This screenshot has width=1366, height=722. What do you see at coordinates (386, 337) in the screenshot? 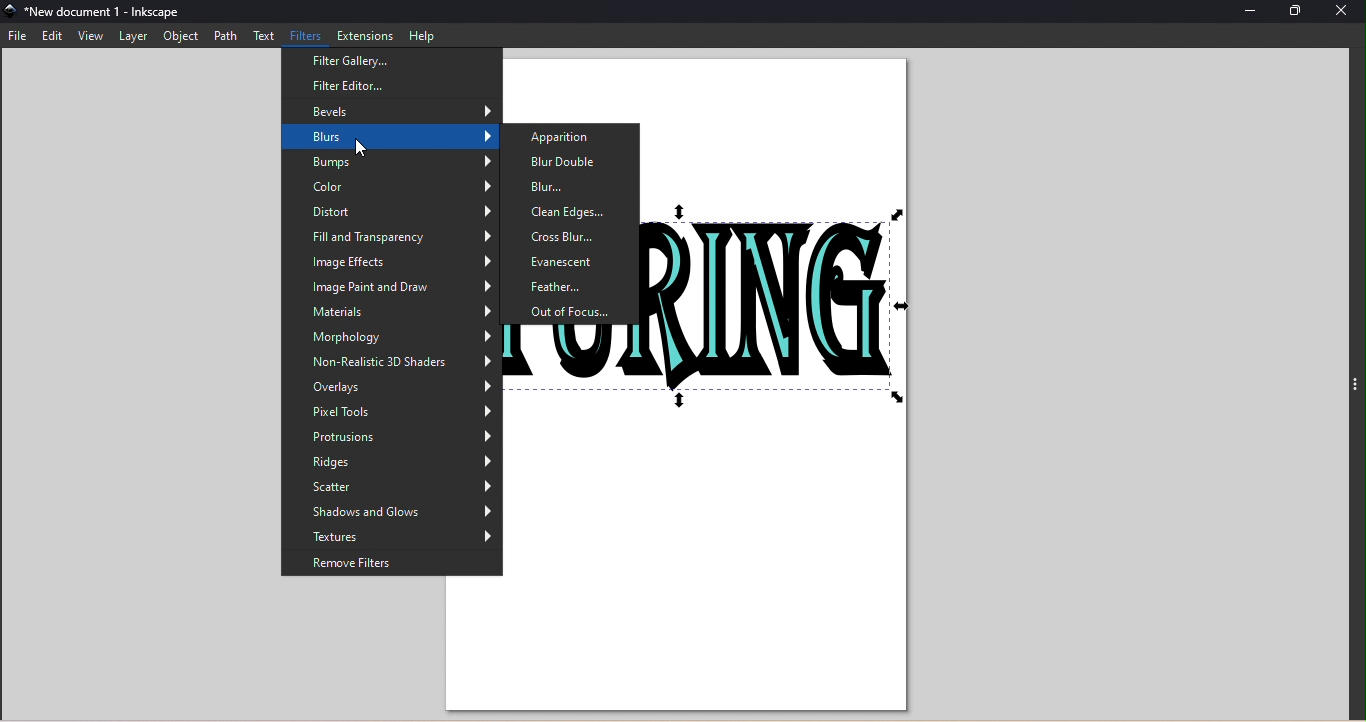
I see `Morphology` at bounding box center [386, 337].